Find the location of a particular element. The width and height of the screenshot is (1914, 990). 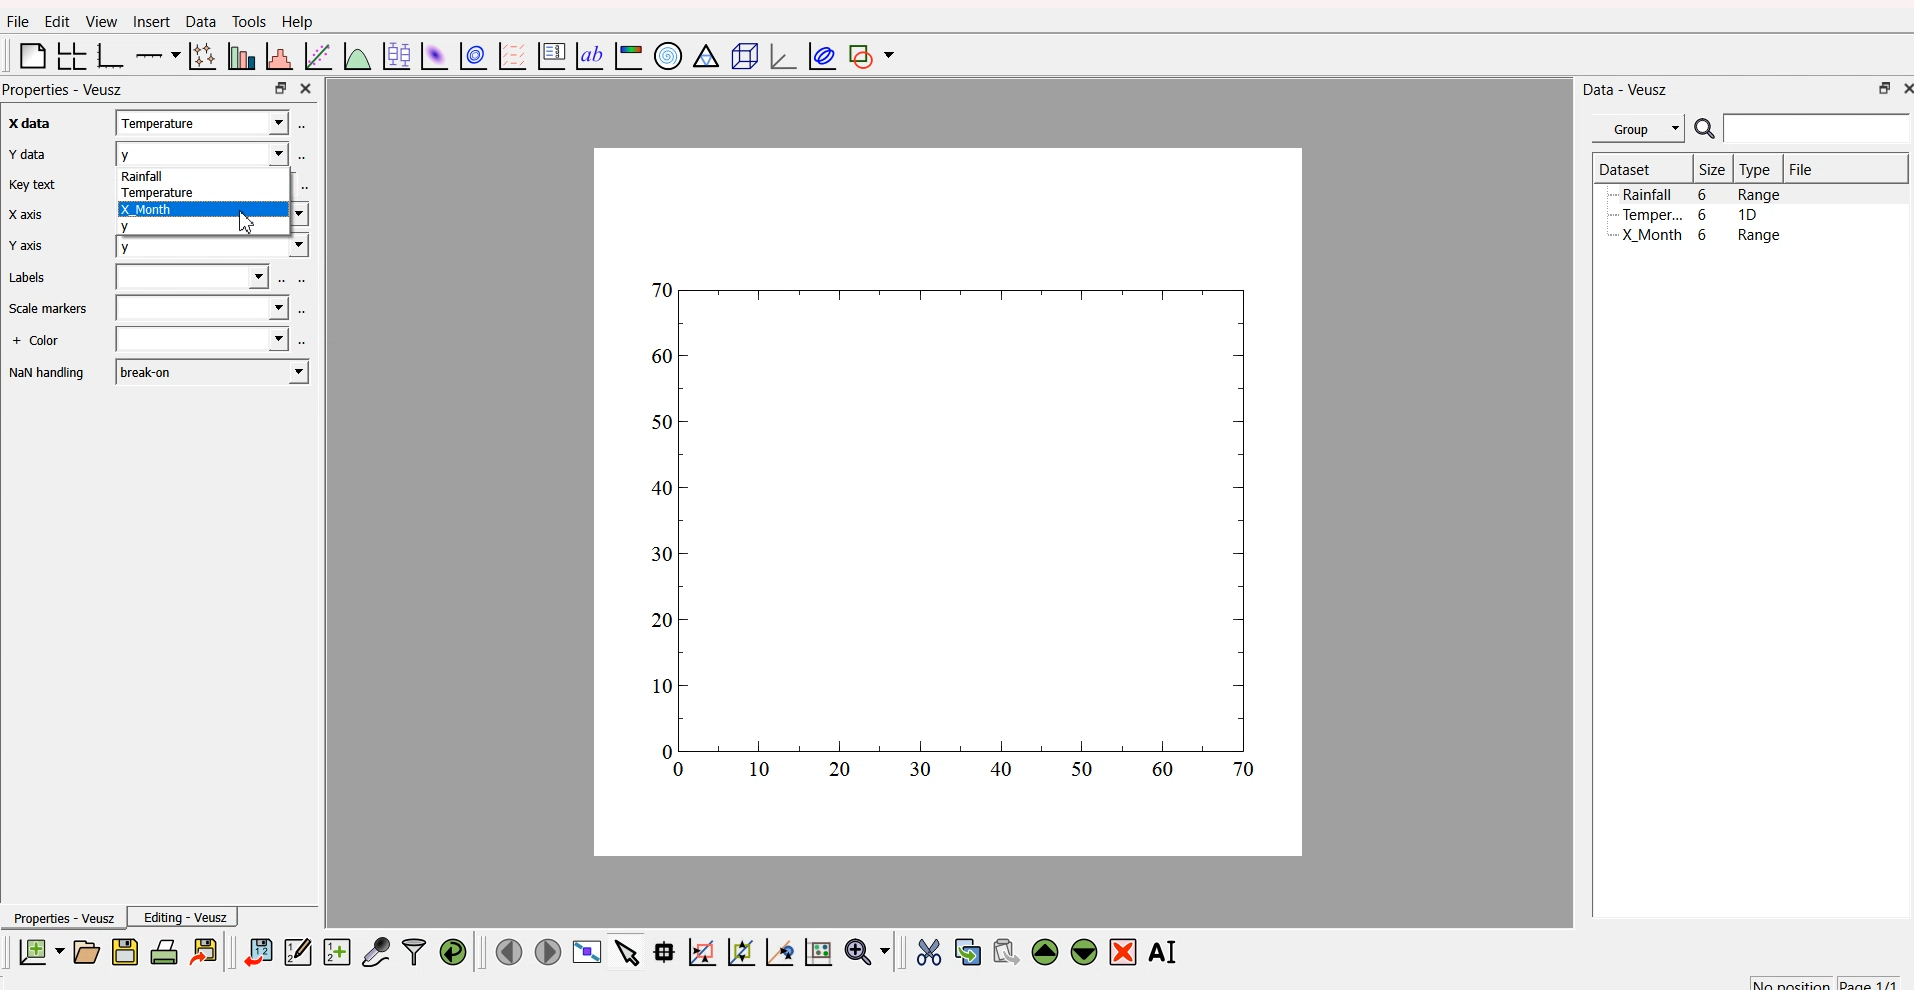

field is located at coordinates (195, 278).